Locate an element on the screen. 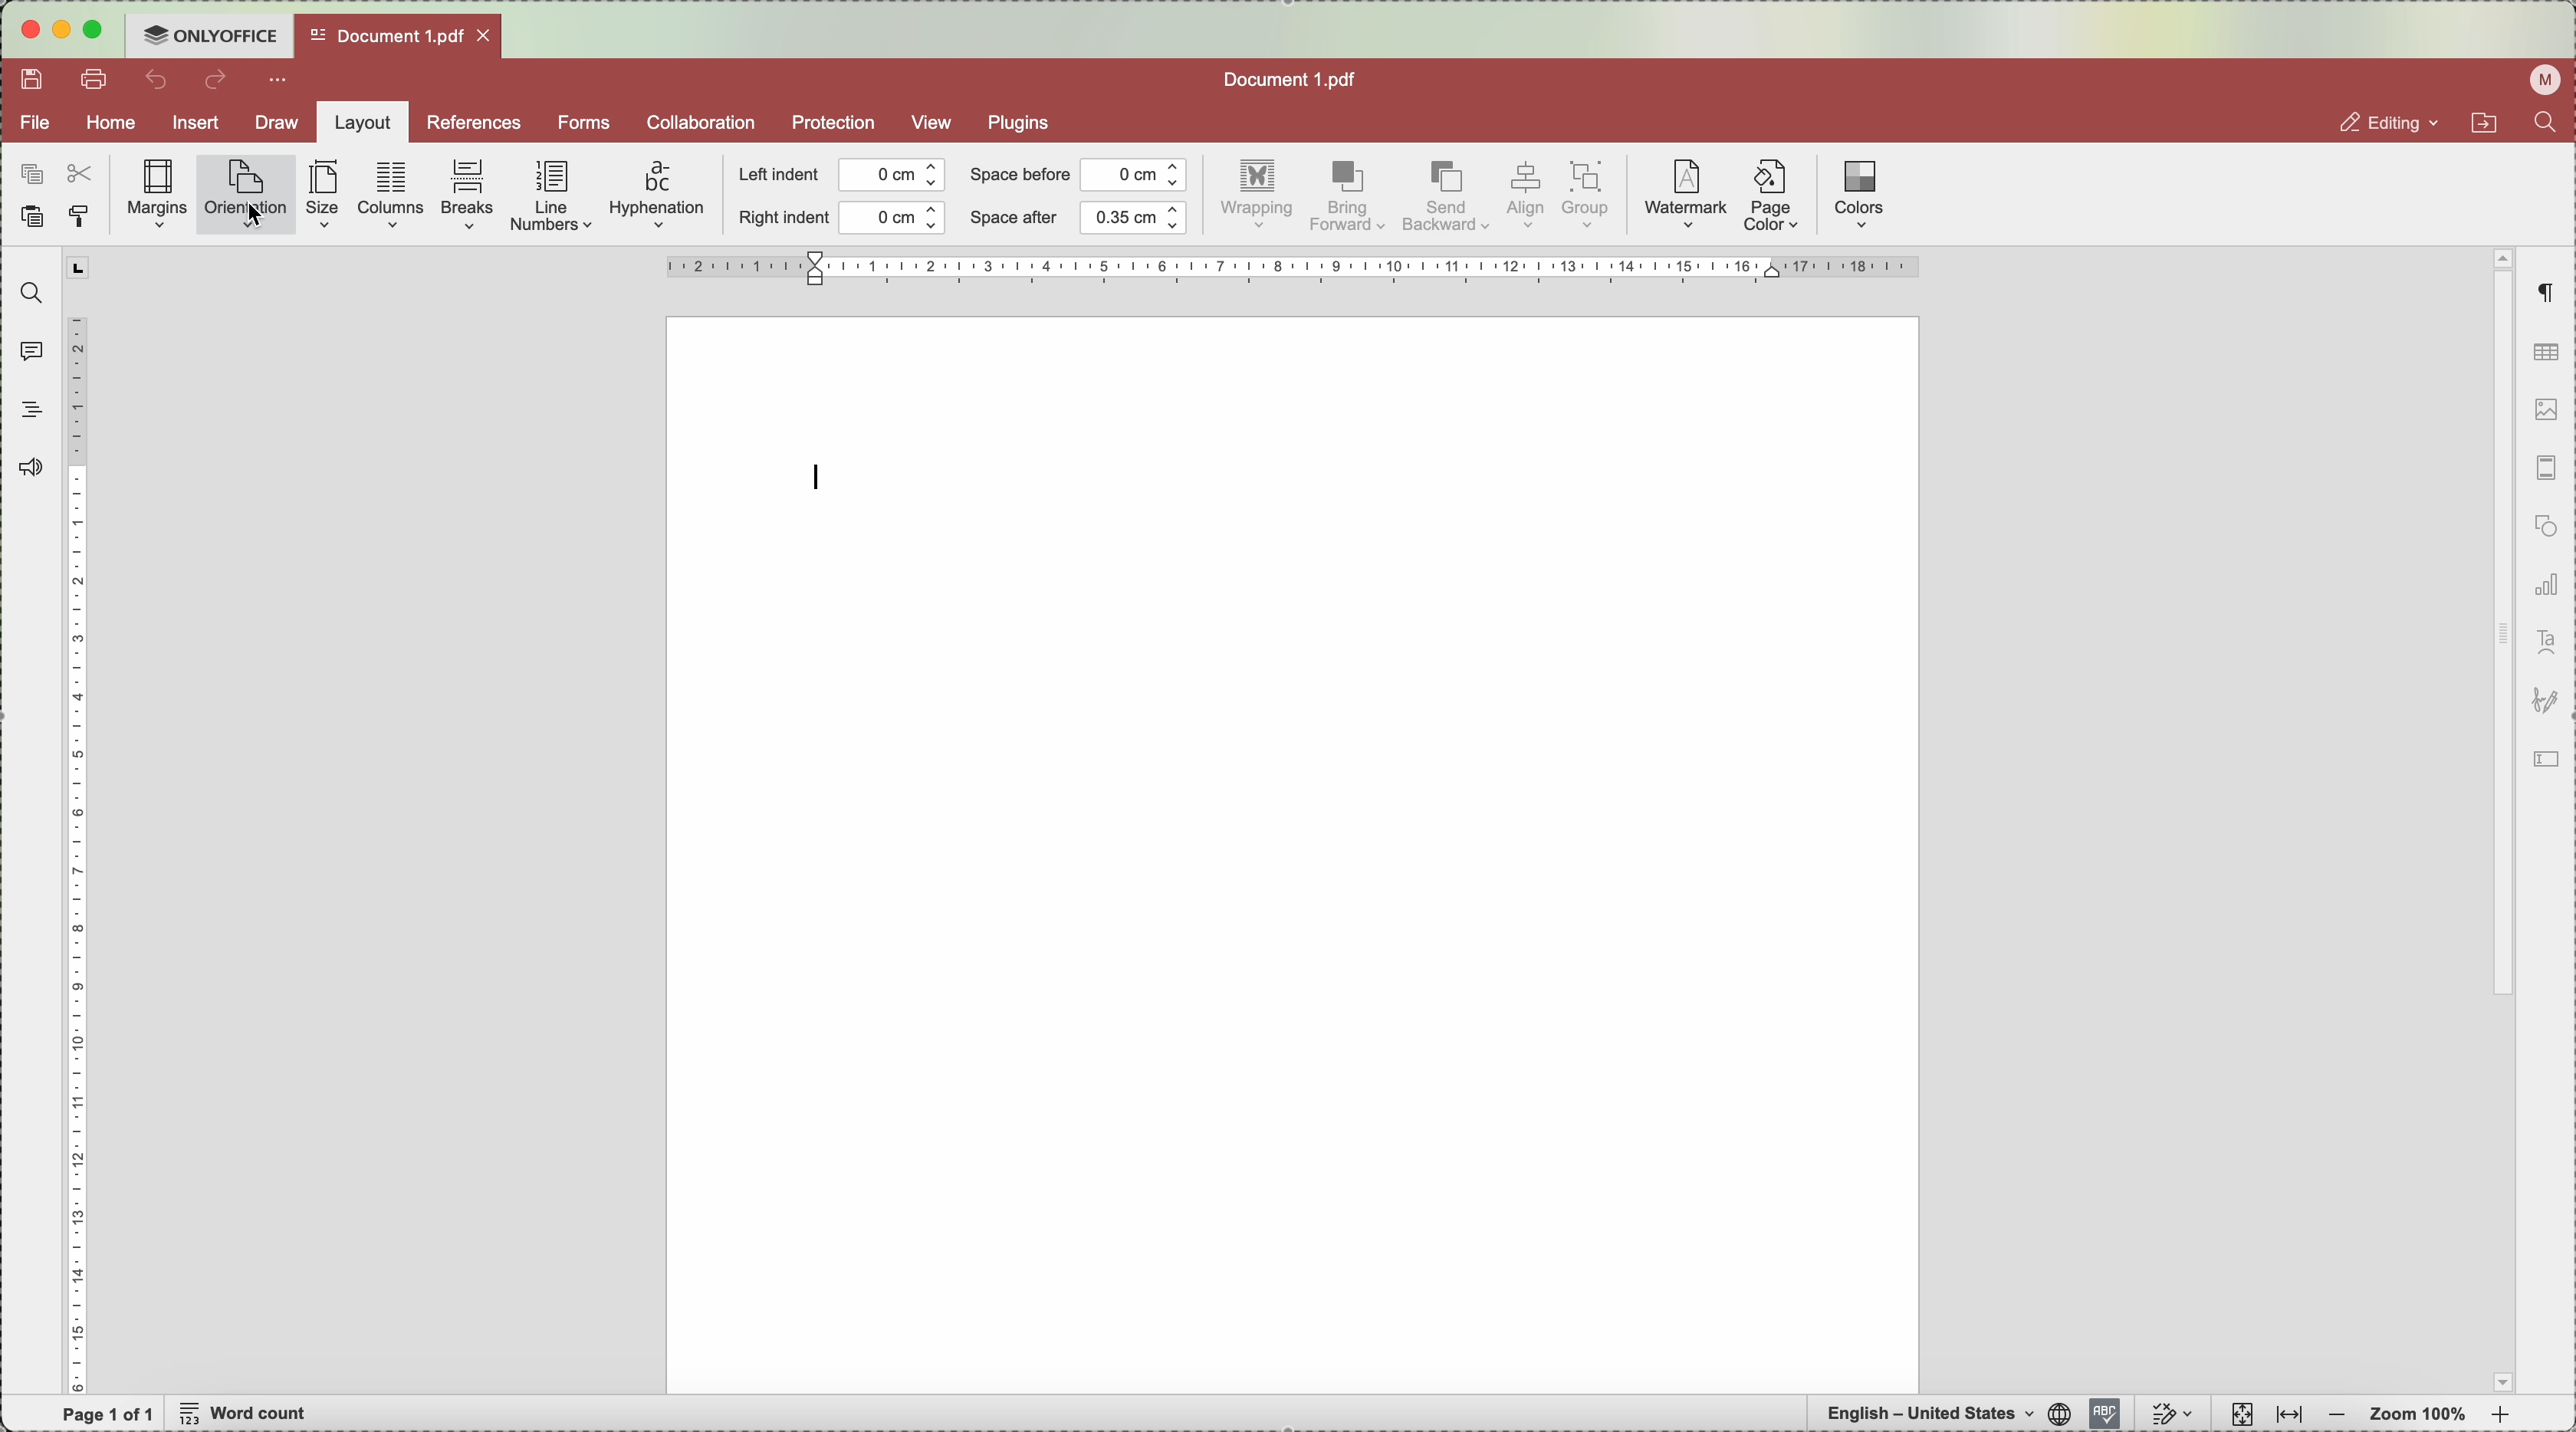  references is located at coordinates (473, 122).